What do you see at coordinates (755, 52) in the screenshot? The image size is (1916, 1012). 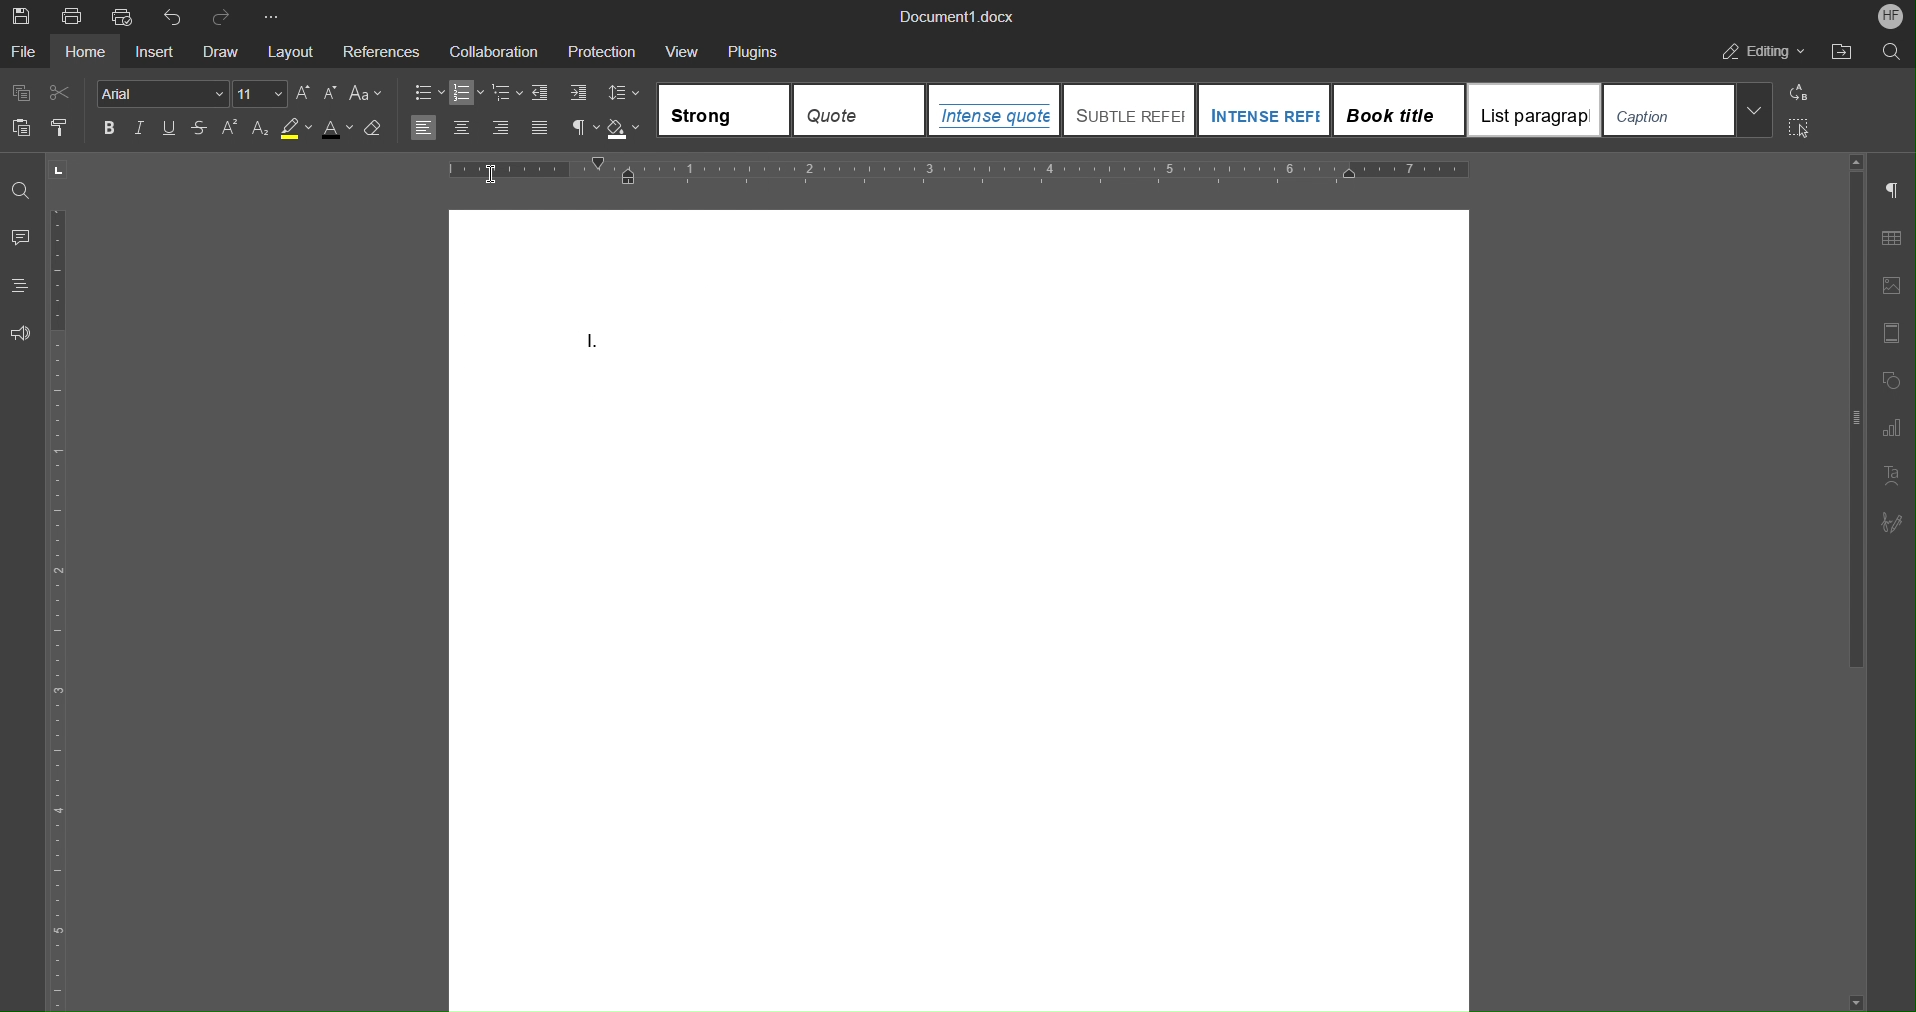 I see `Plugins` at bounding box center [755, 52].